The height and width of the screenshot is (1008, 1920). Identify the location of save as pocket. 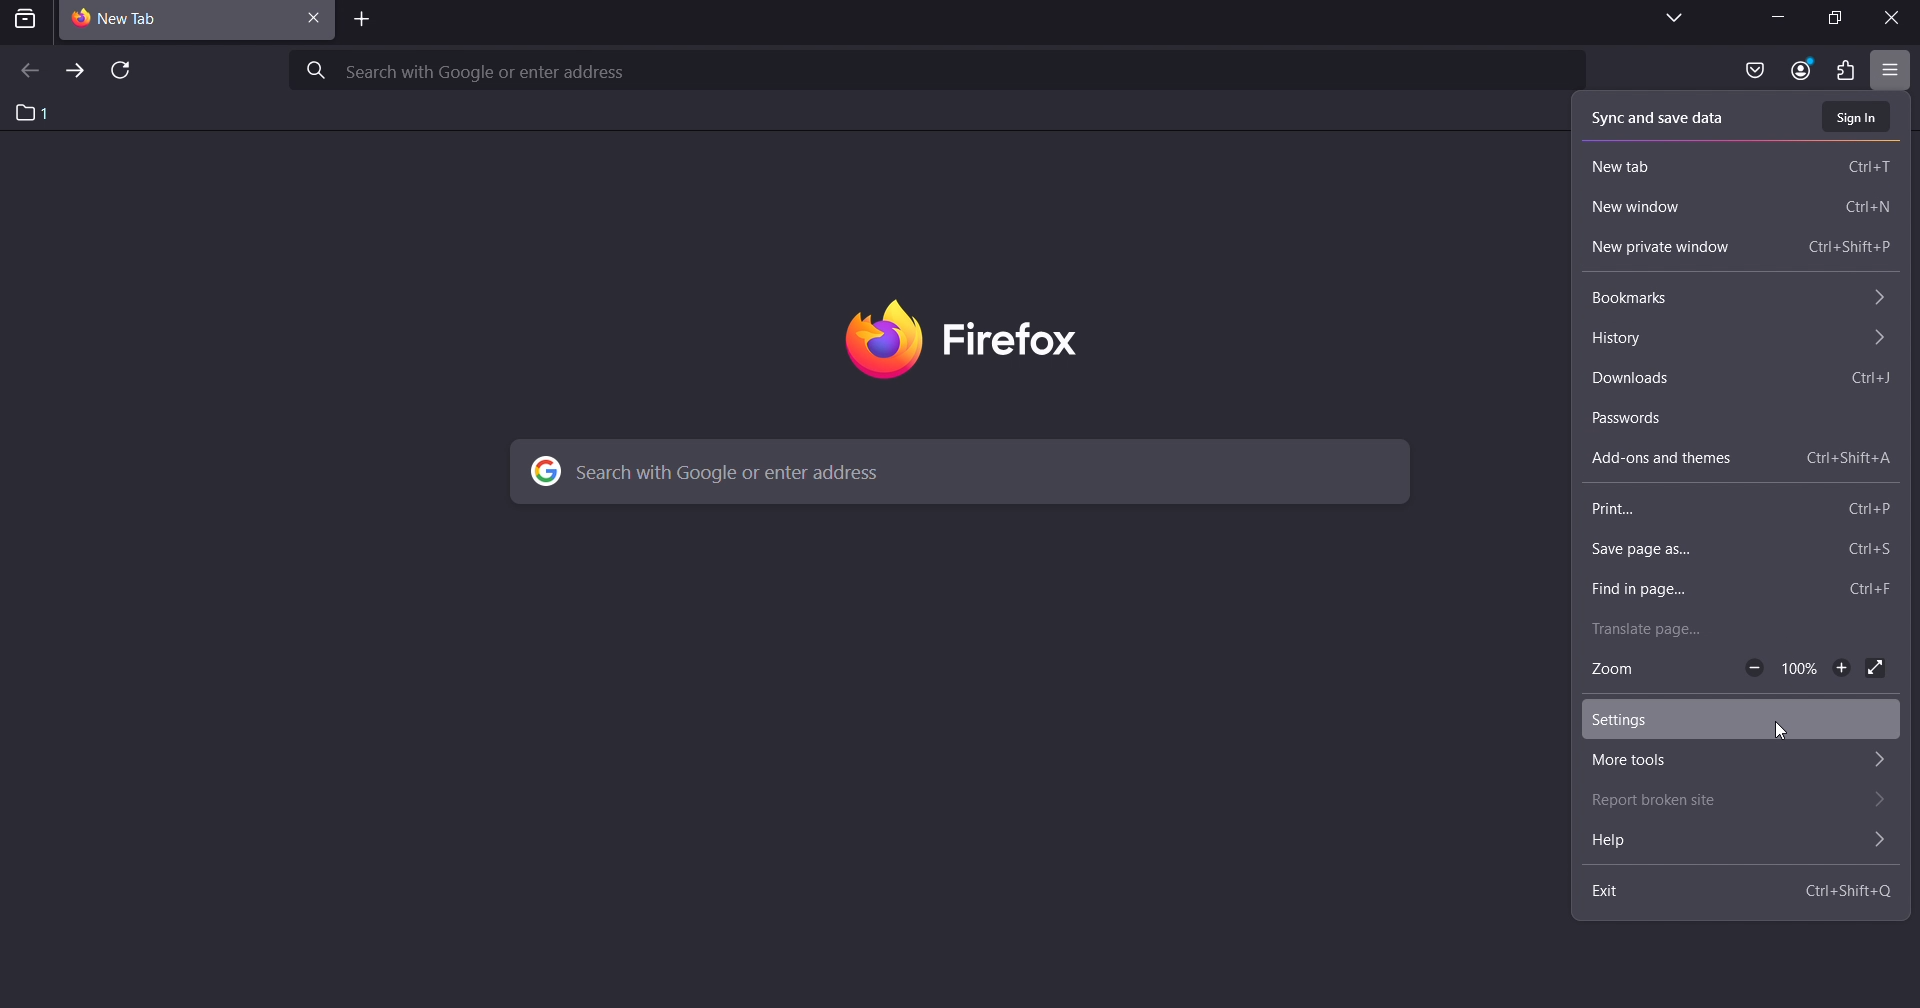
(1754, 71).